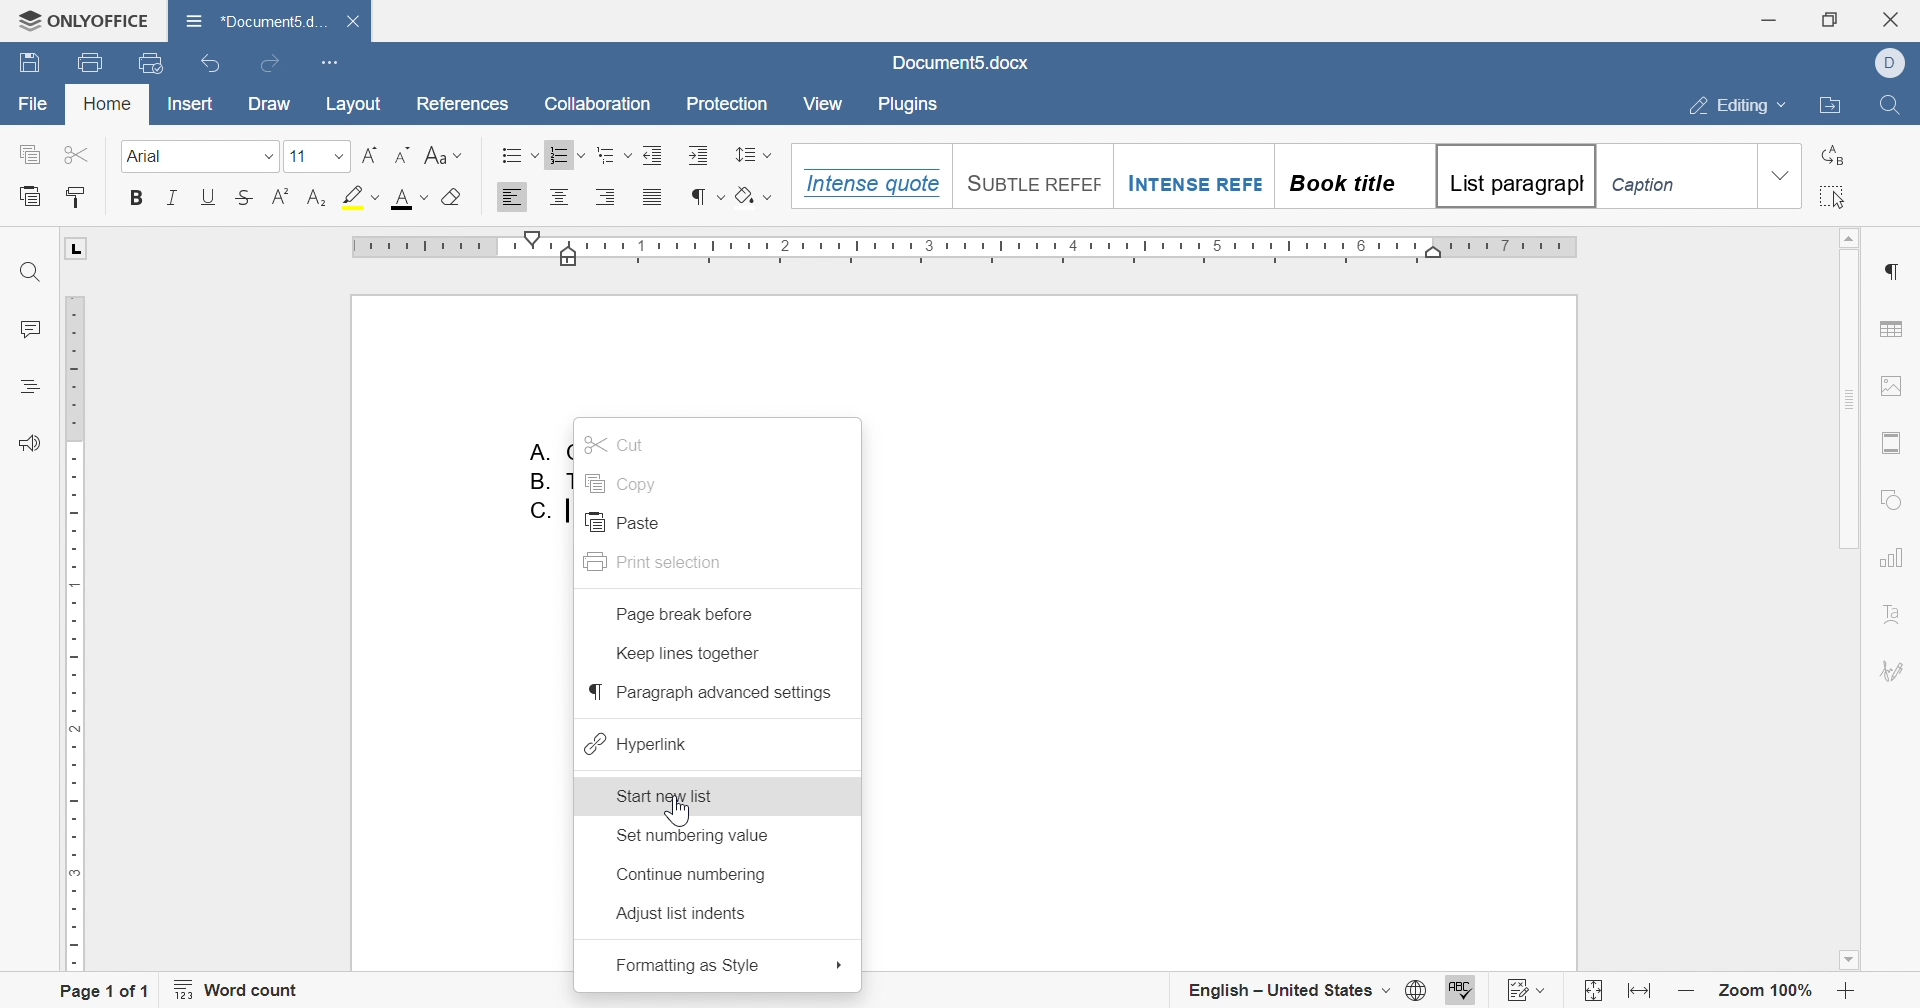  Describe the element at coordinates (341, 155) in the screenshot. I see `drop down` at that location.